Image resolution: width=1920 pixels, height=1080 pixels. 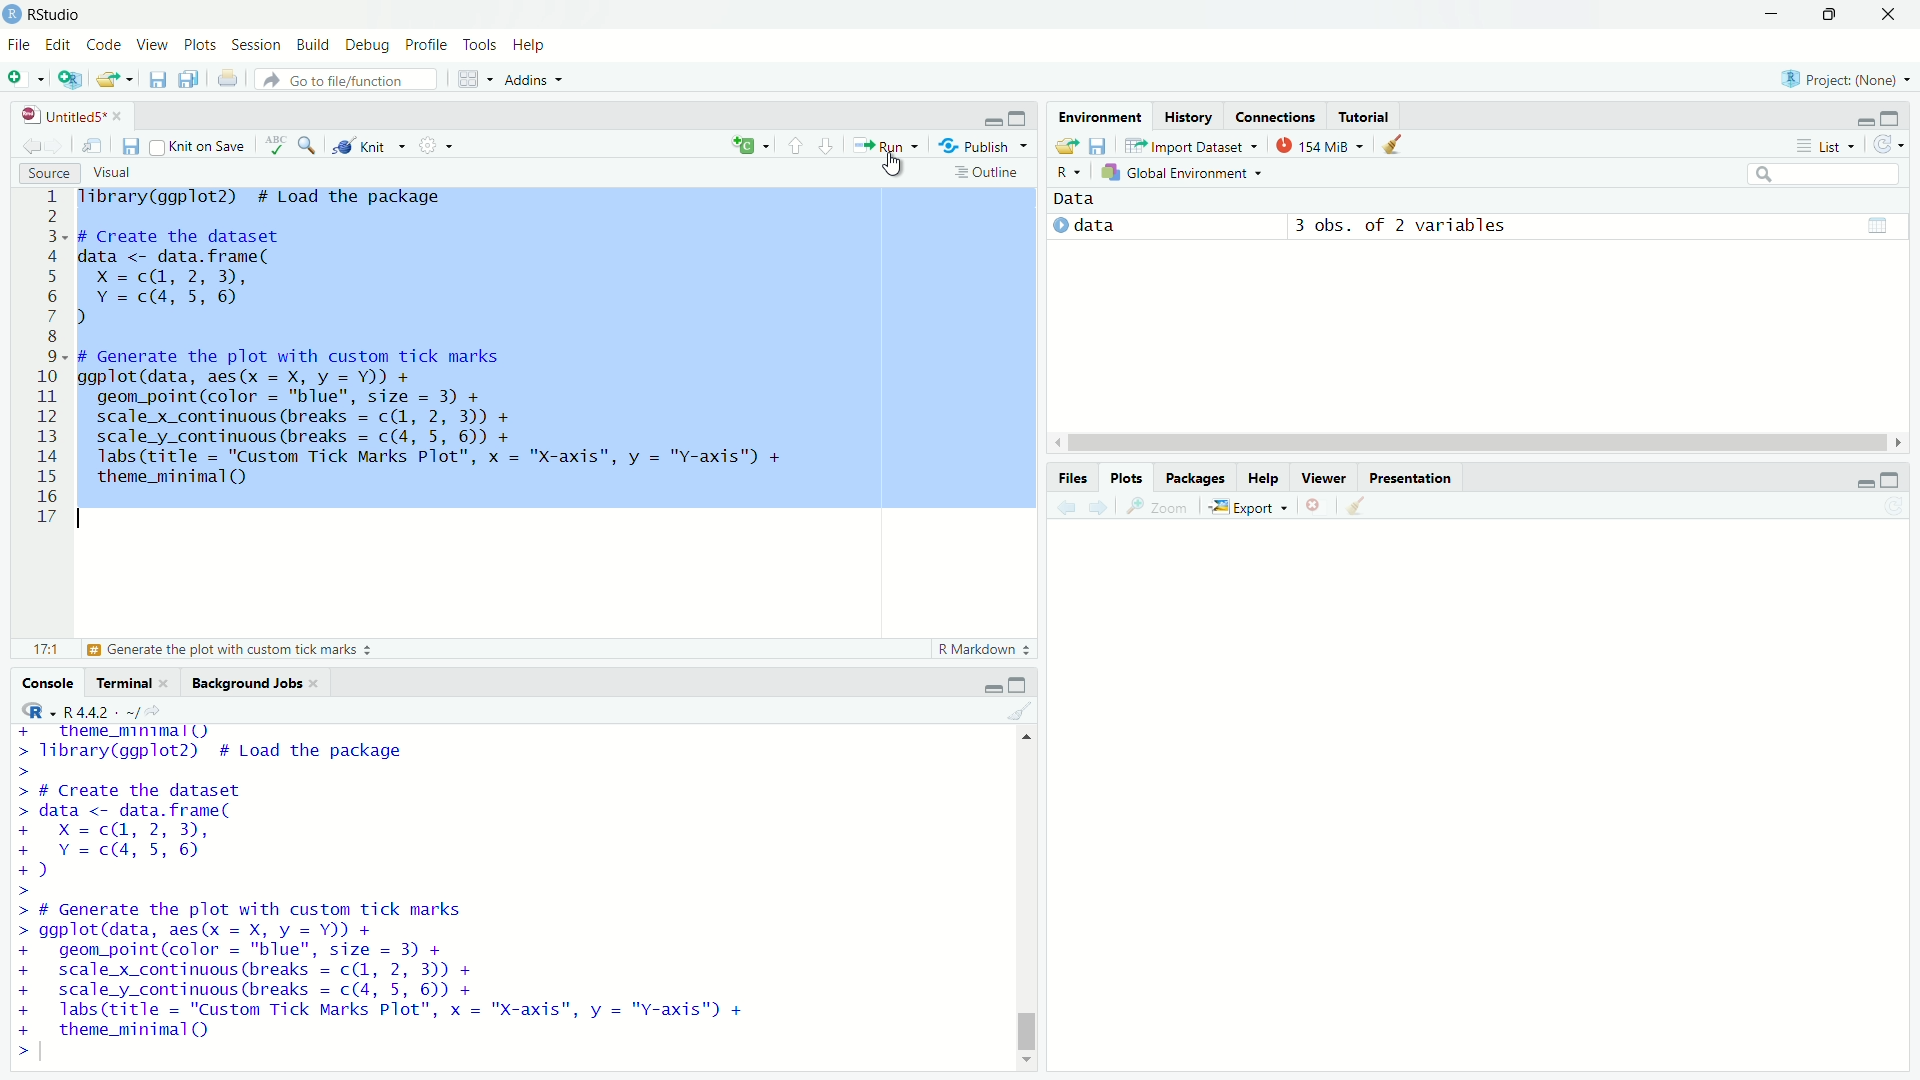 What do you see at coordinates (1895, 147) in the screenshot?
I see `refresh` at bounding box center [1895, 147].